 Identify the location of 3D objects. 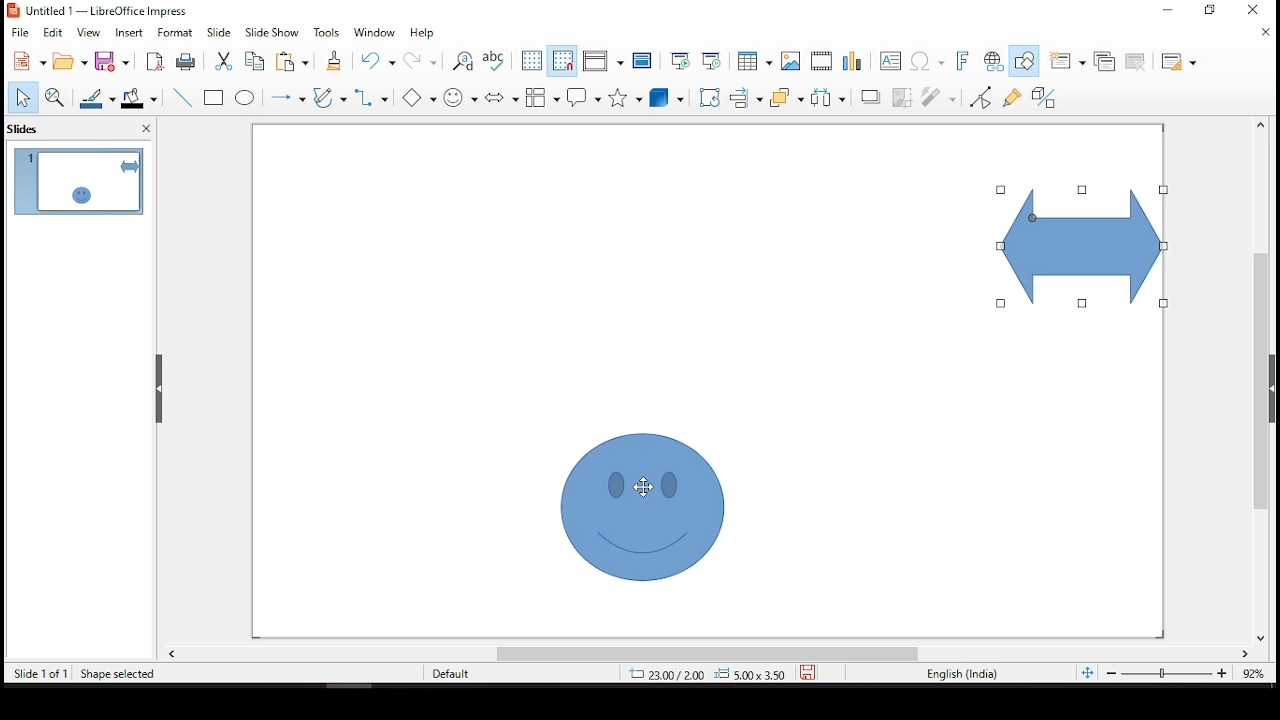
(665, 98).